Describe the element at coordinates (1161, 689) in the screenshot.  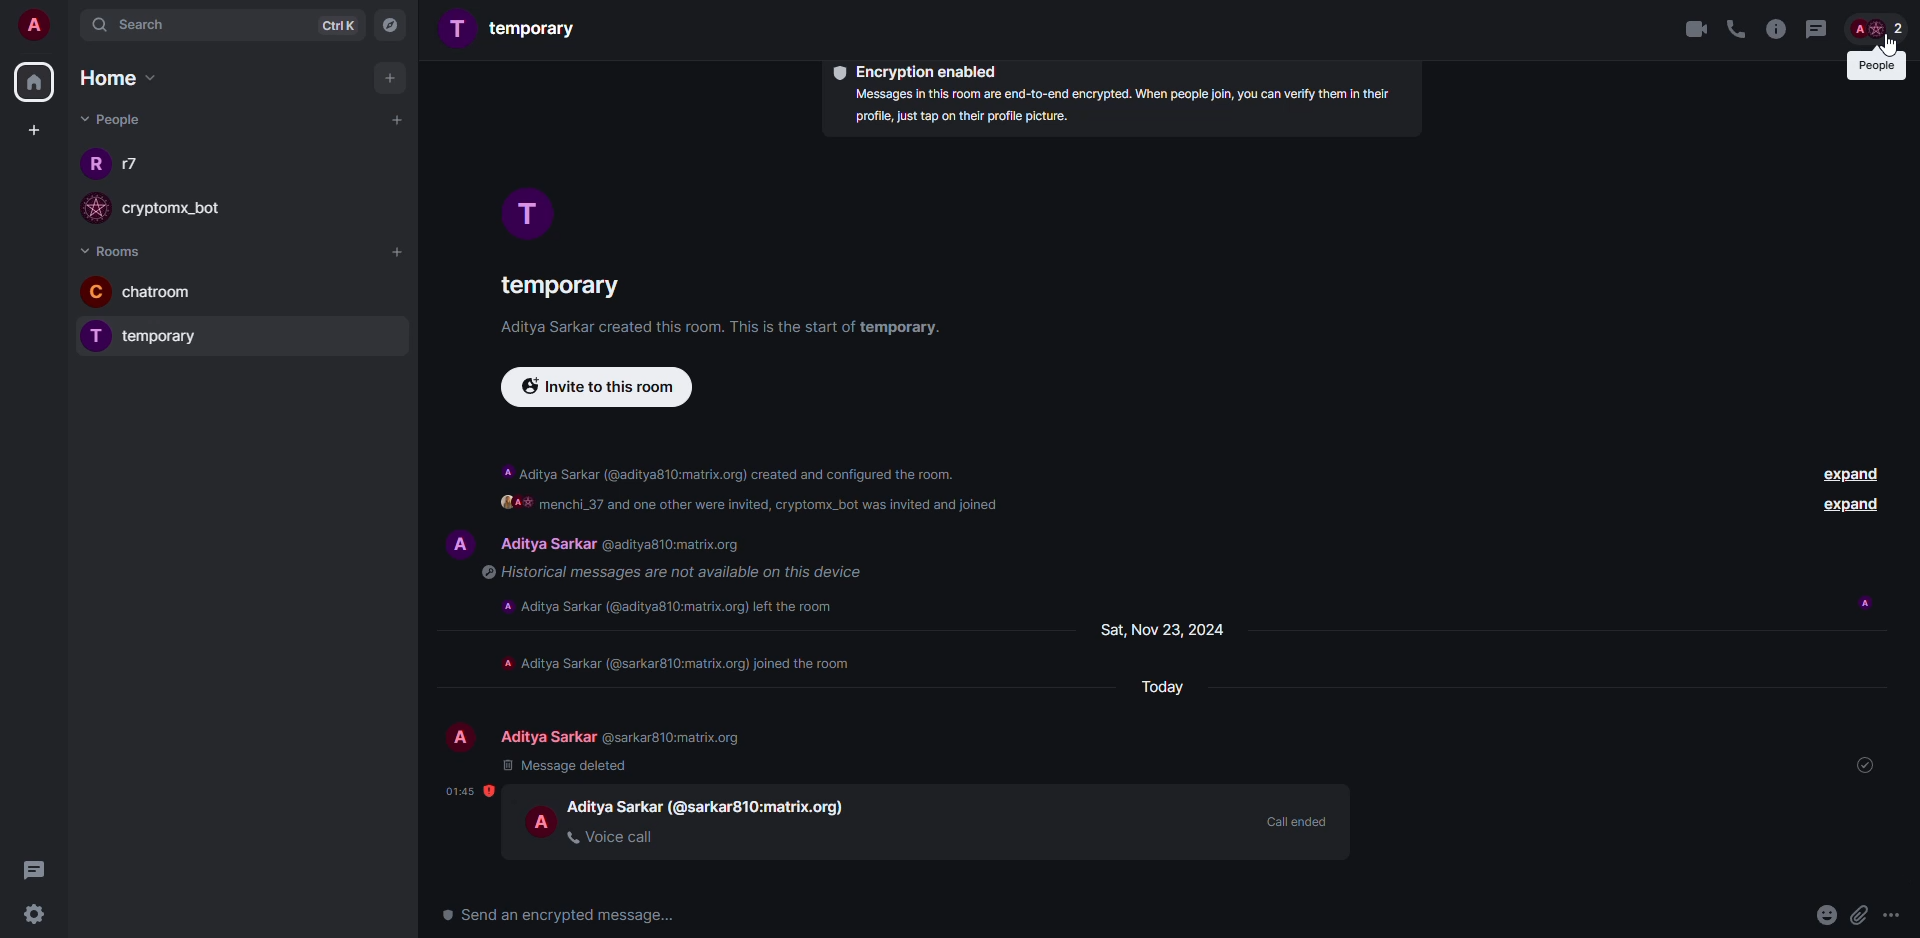
I see `day` at that location.